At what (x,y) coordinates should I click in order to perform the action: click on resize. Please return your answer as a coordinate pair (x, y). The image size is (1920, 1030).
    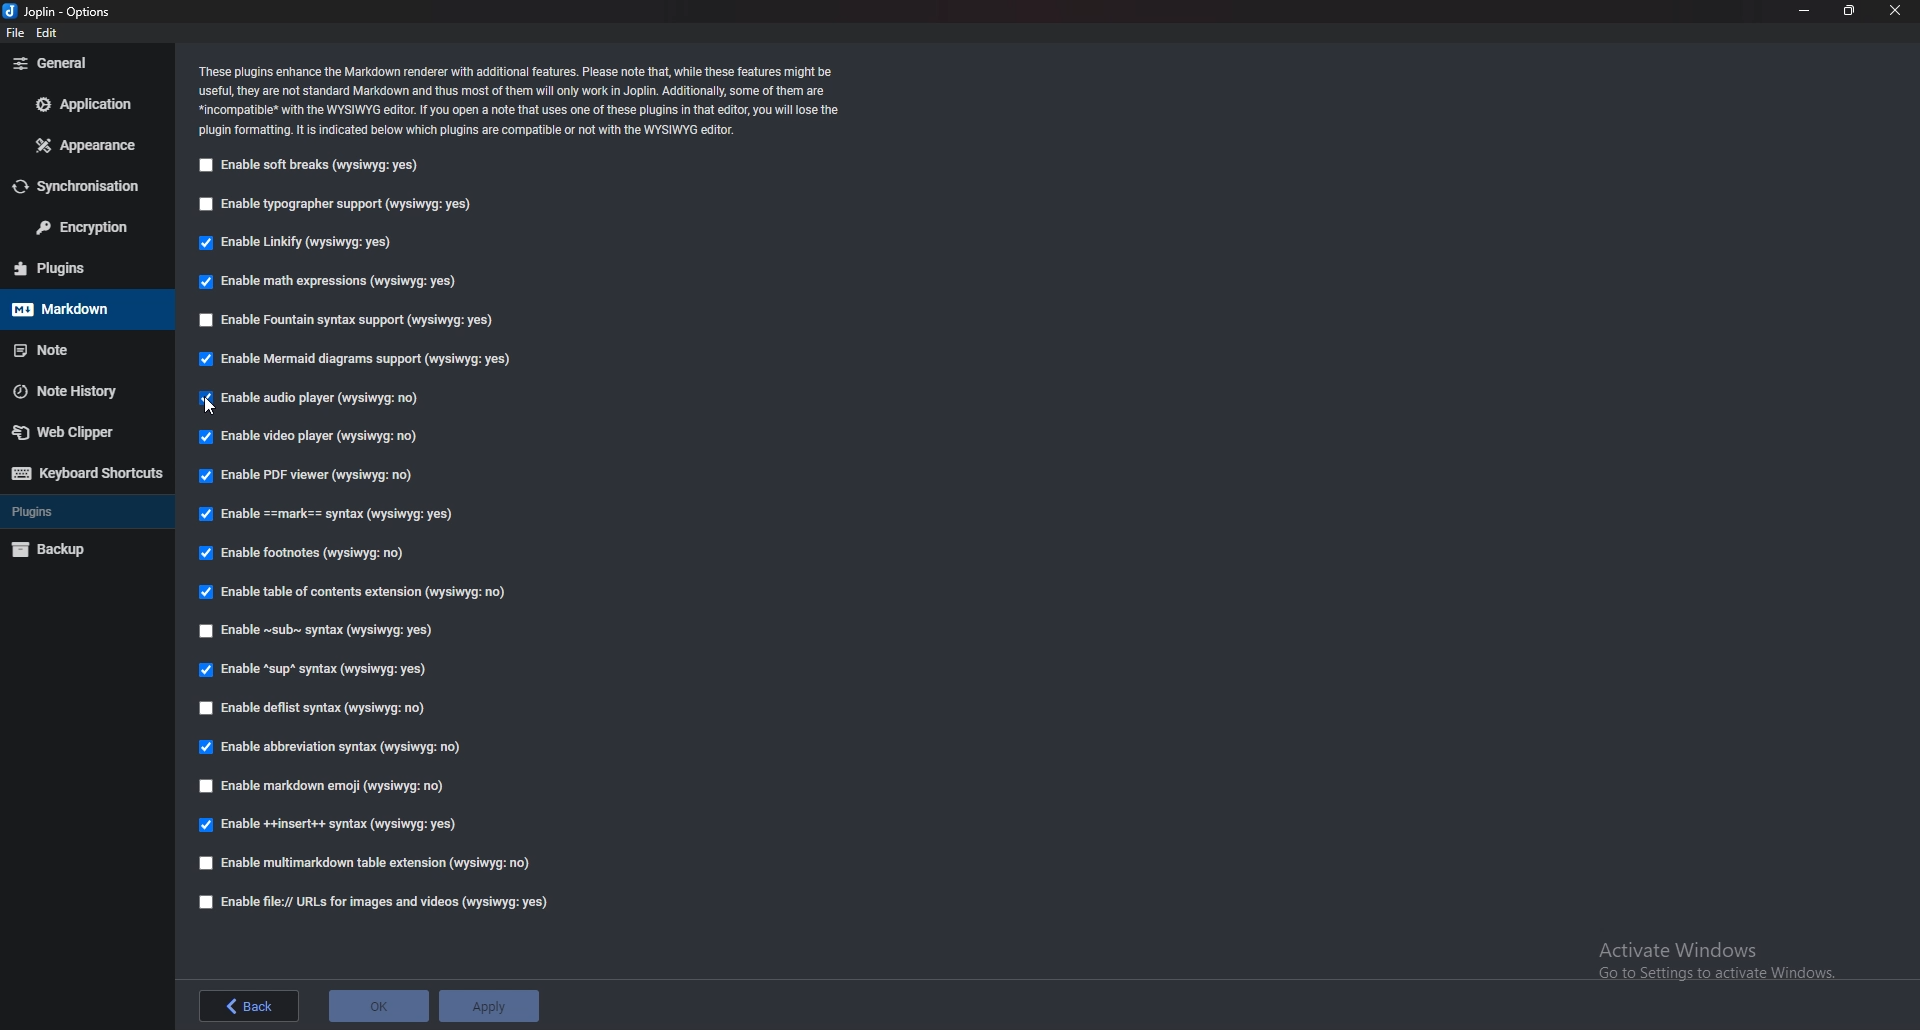
    Looking at the image, I should click on (1848, 11).